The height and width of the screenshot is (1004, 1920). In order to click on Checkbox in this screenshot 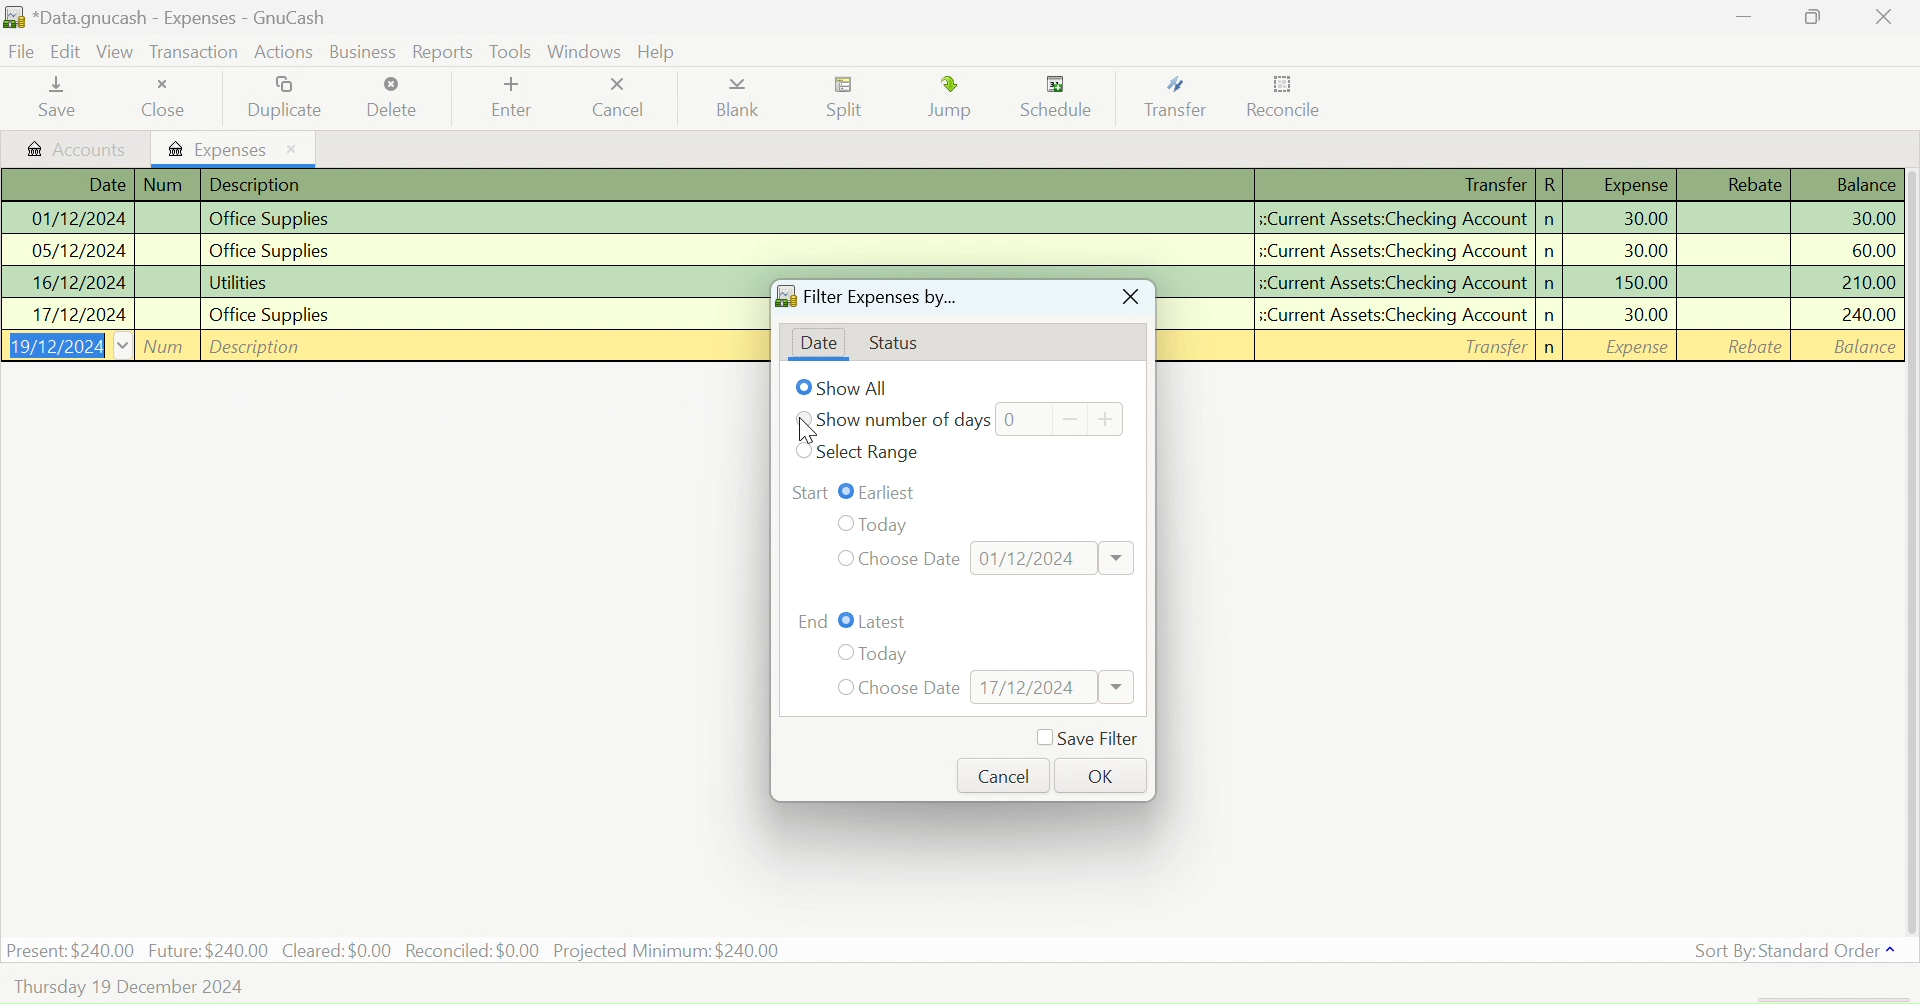, I will do `click(842, 558)`.